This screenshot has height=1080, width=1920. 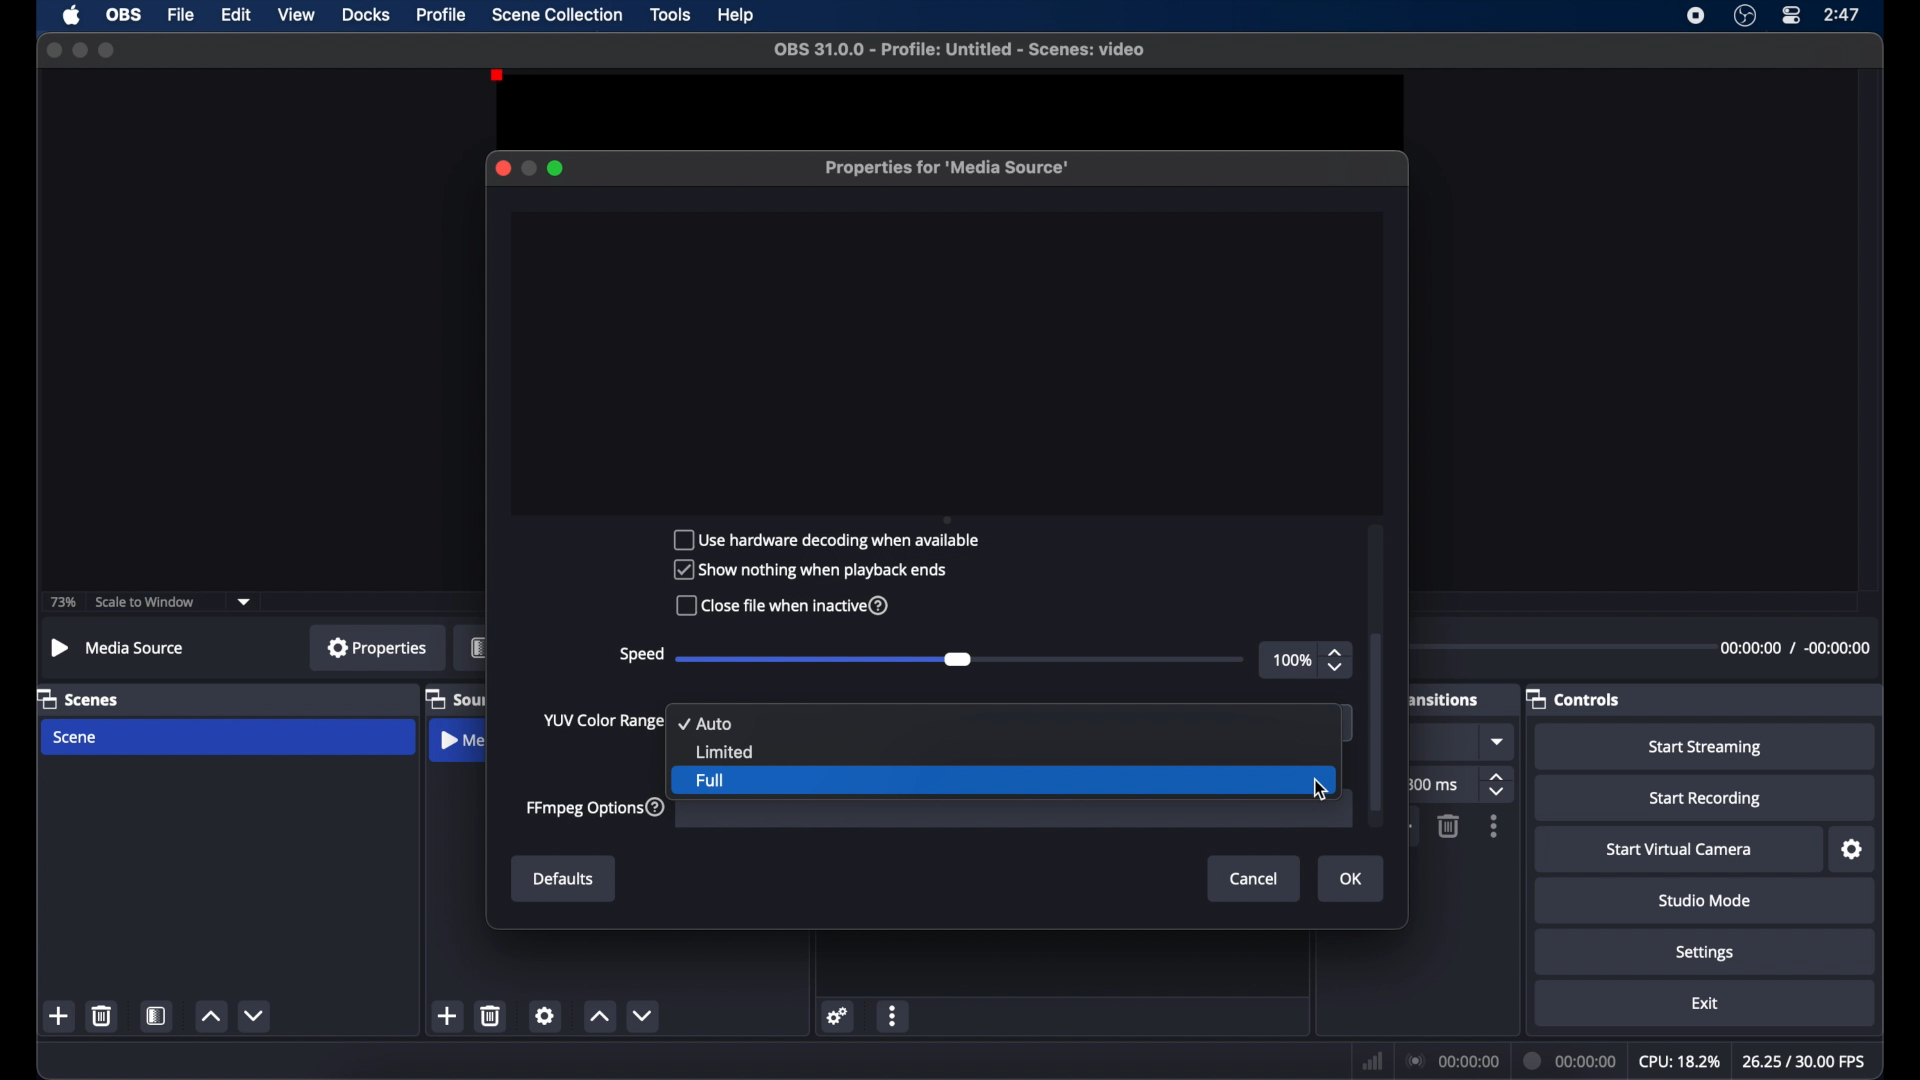 What do you see at coordinates (839, 1016) in the screenshot?
I see `settings` at bounding box center [839, 1016].